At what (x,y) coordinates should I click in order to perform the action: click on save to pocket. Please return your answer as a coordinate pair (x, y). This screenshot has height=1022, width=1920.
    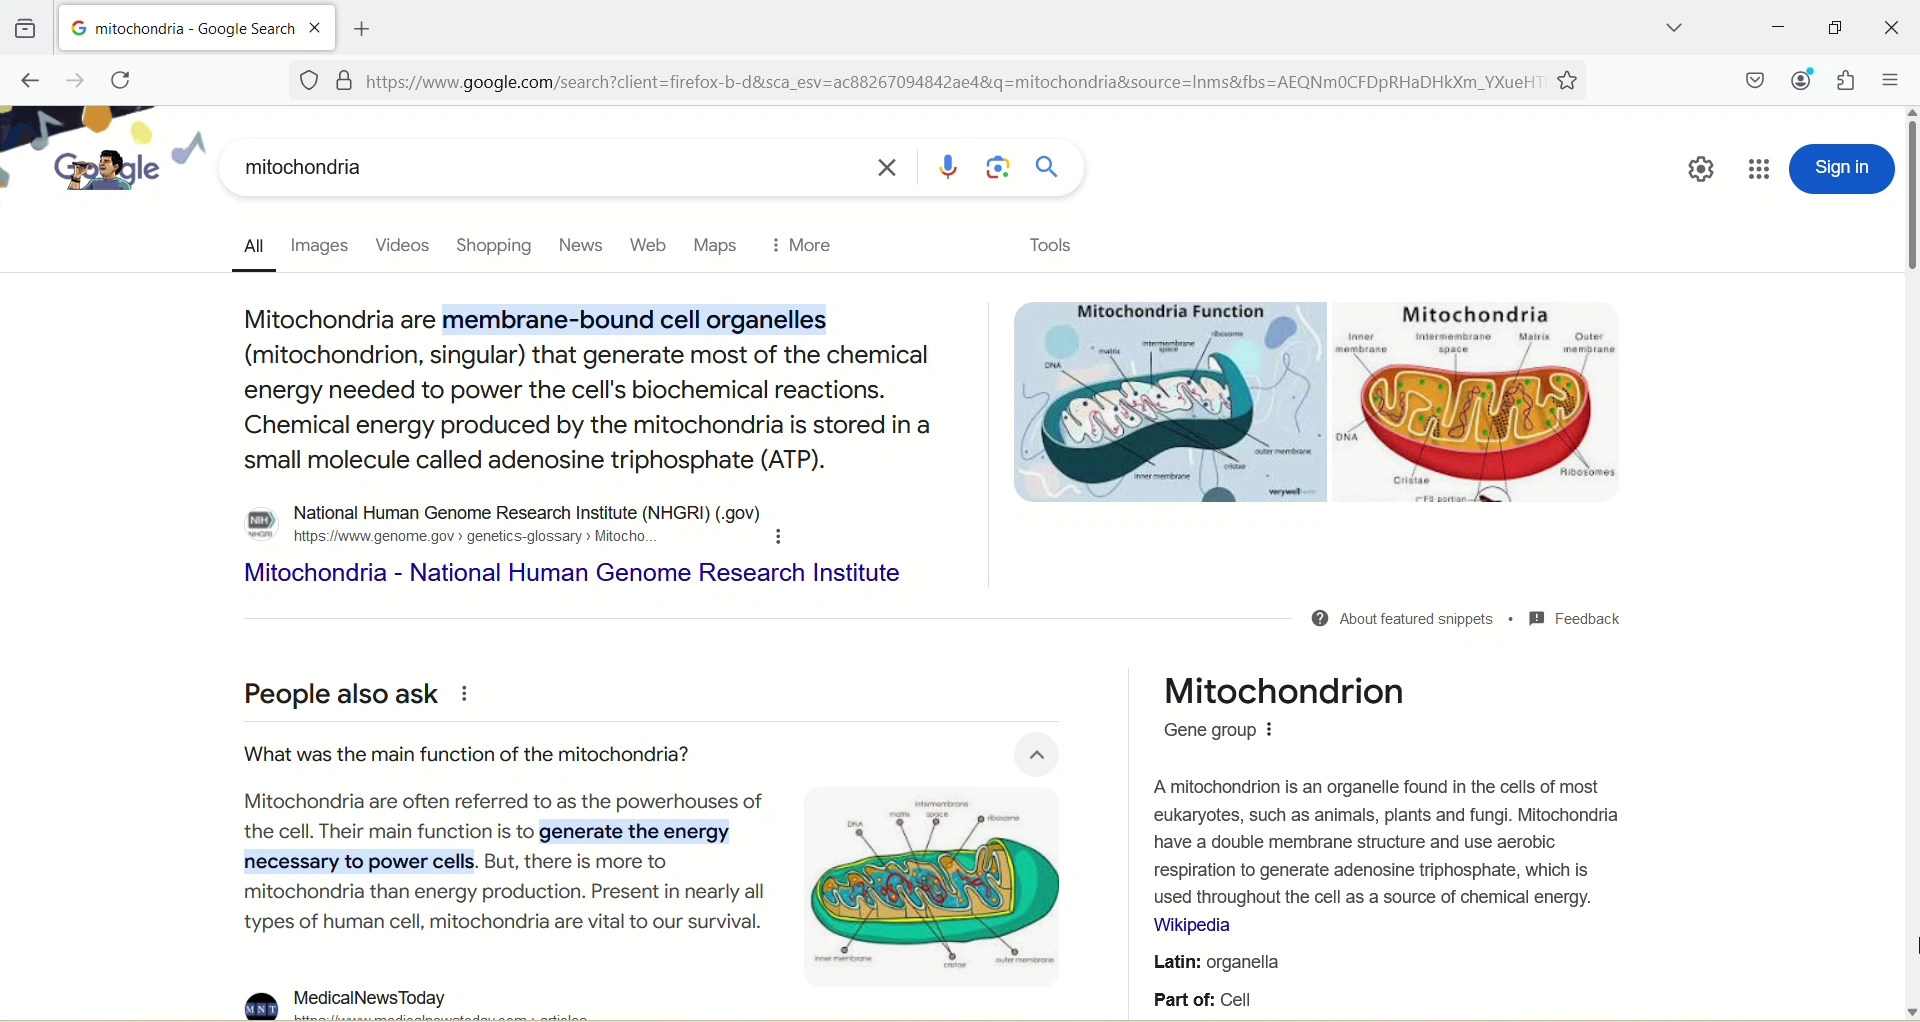
    Looking at the image, I should click on (1754, 80).